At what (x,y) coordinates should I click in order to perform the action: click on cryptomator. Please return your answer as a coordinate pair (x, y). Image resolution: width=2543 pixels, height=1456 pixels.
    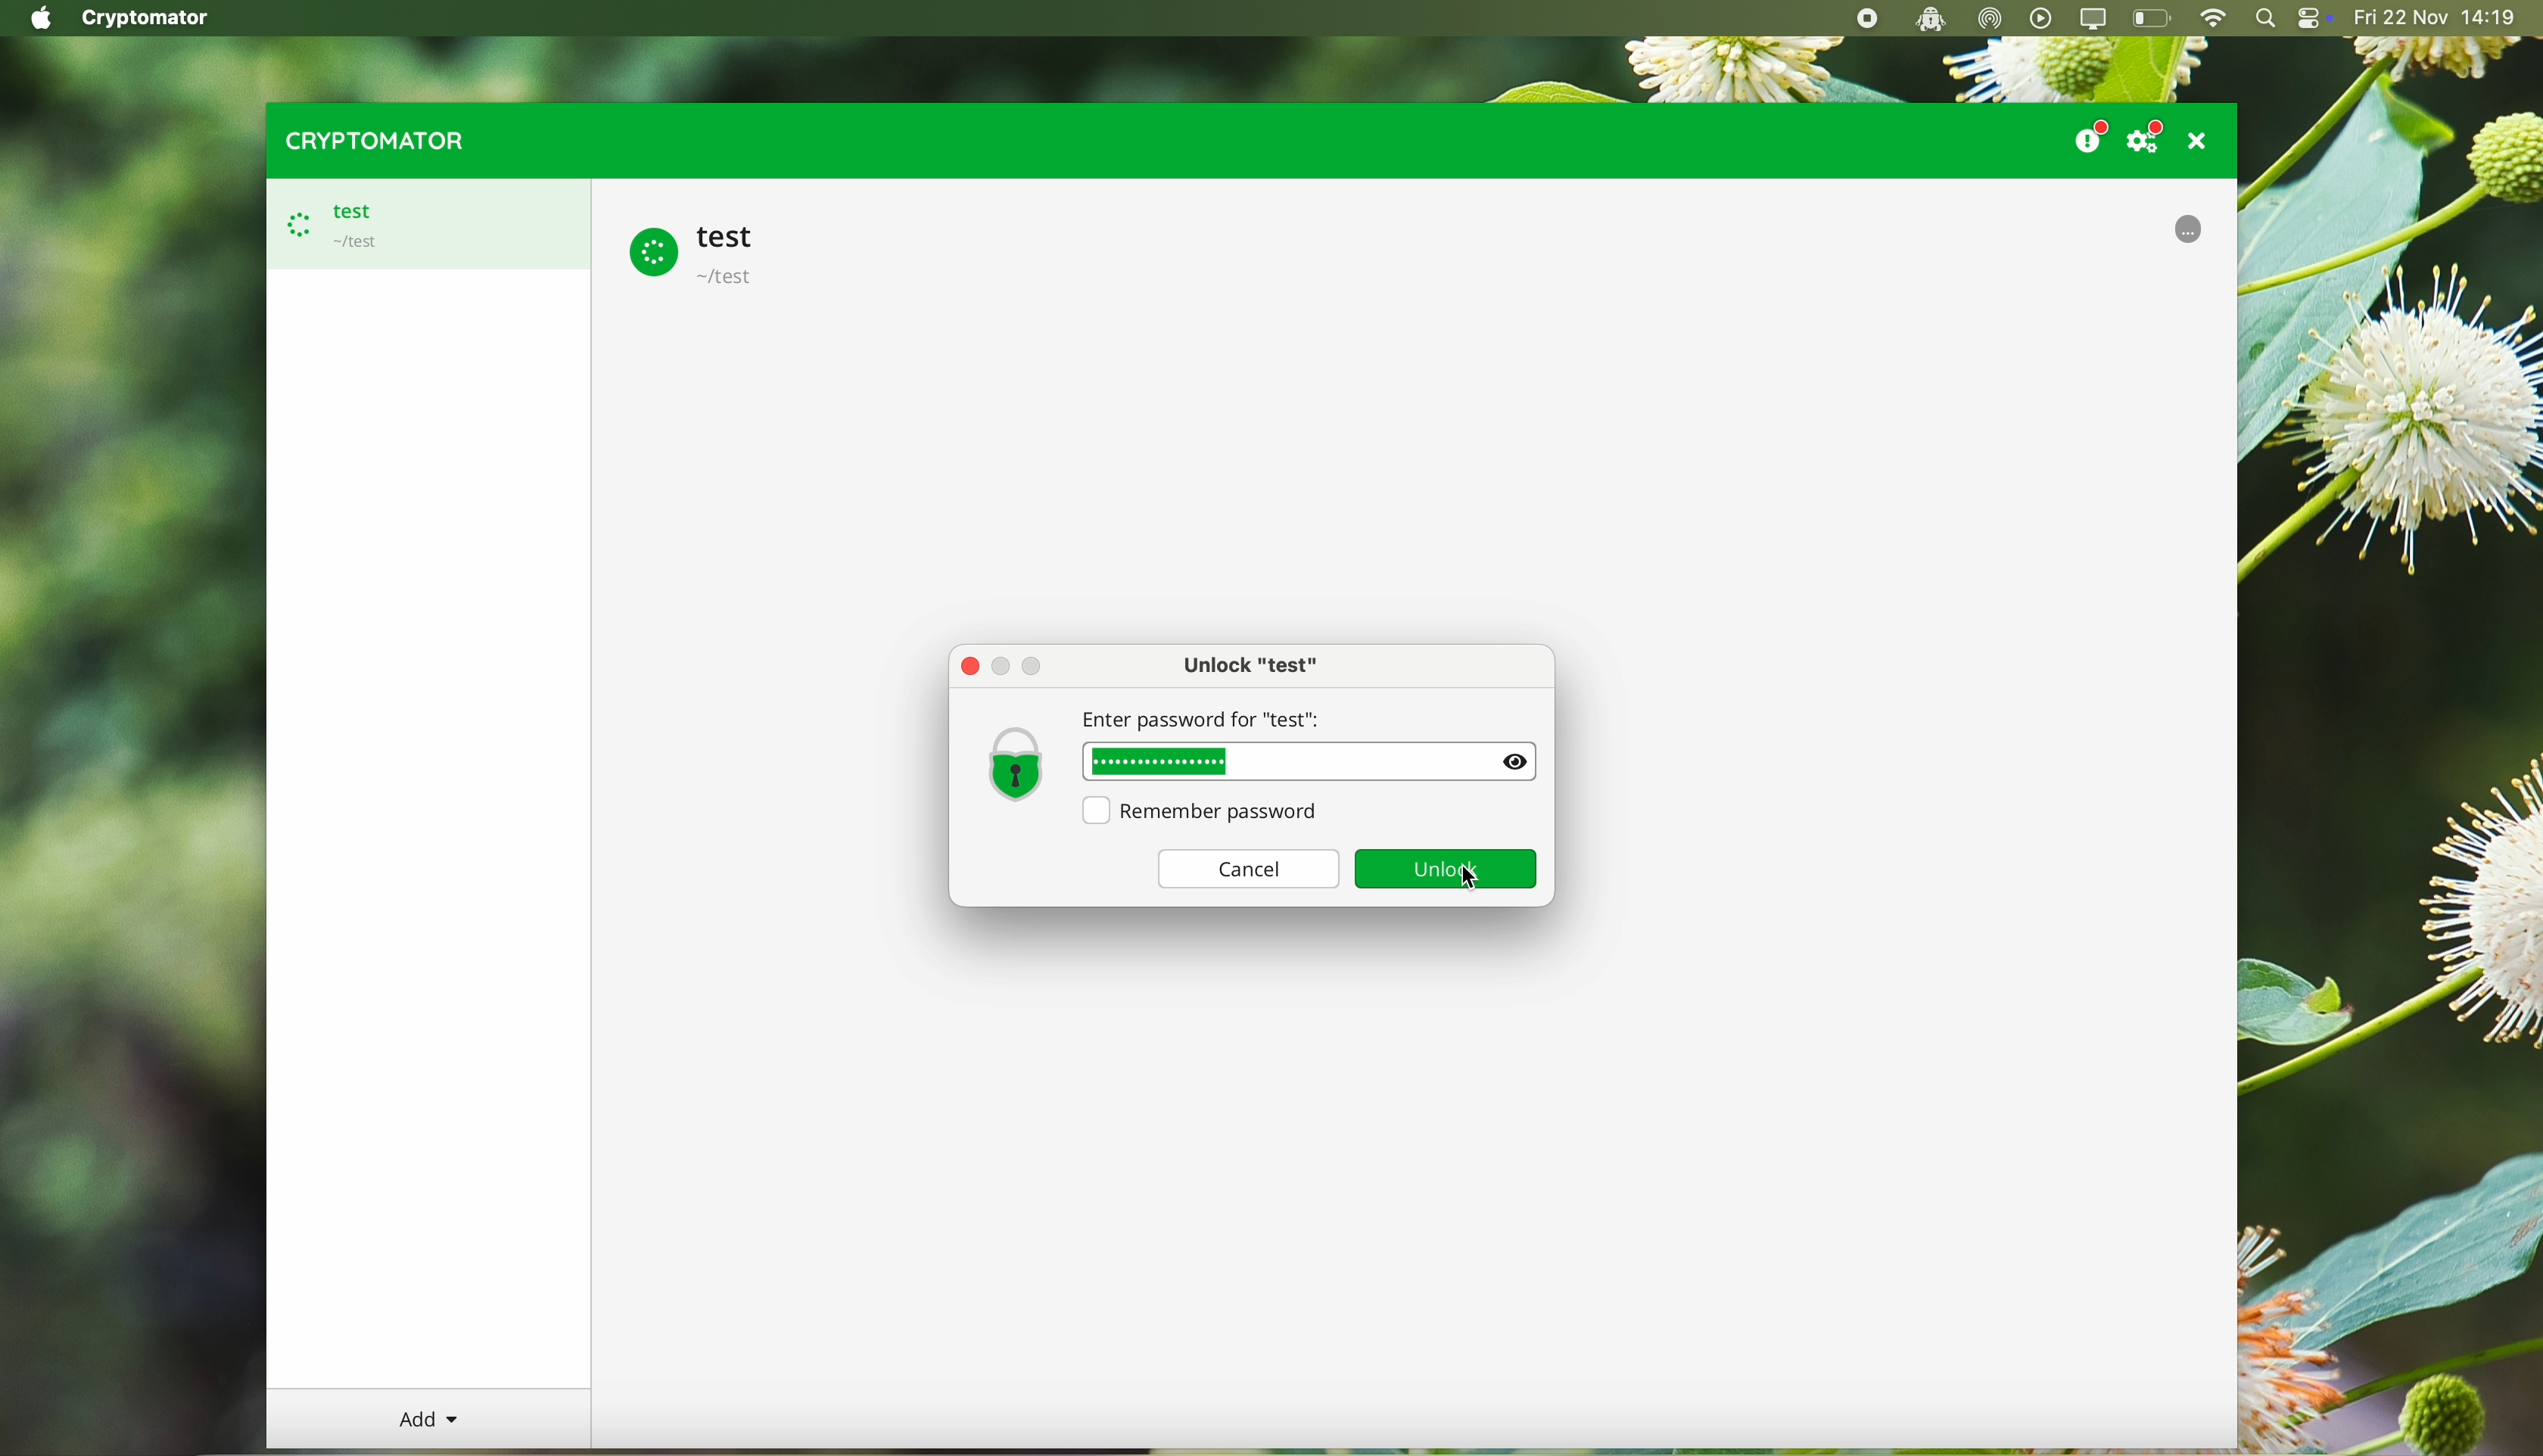
    Looking at the image, I should click on (370, 140).